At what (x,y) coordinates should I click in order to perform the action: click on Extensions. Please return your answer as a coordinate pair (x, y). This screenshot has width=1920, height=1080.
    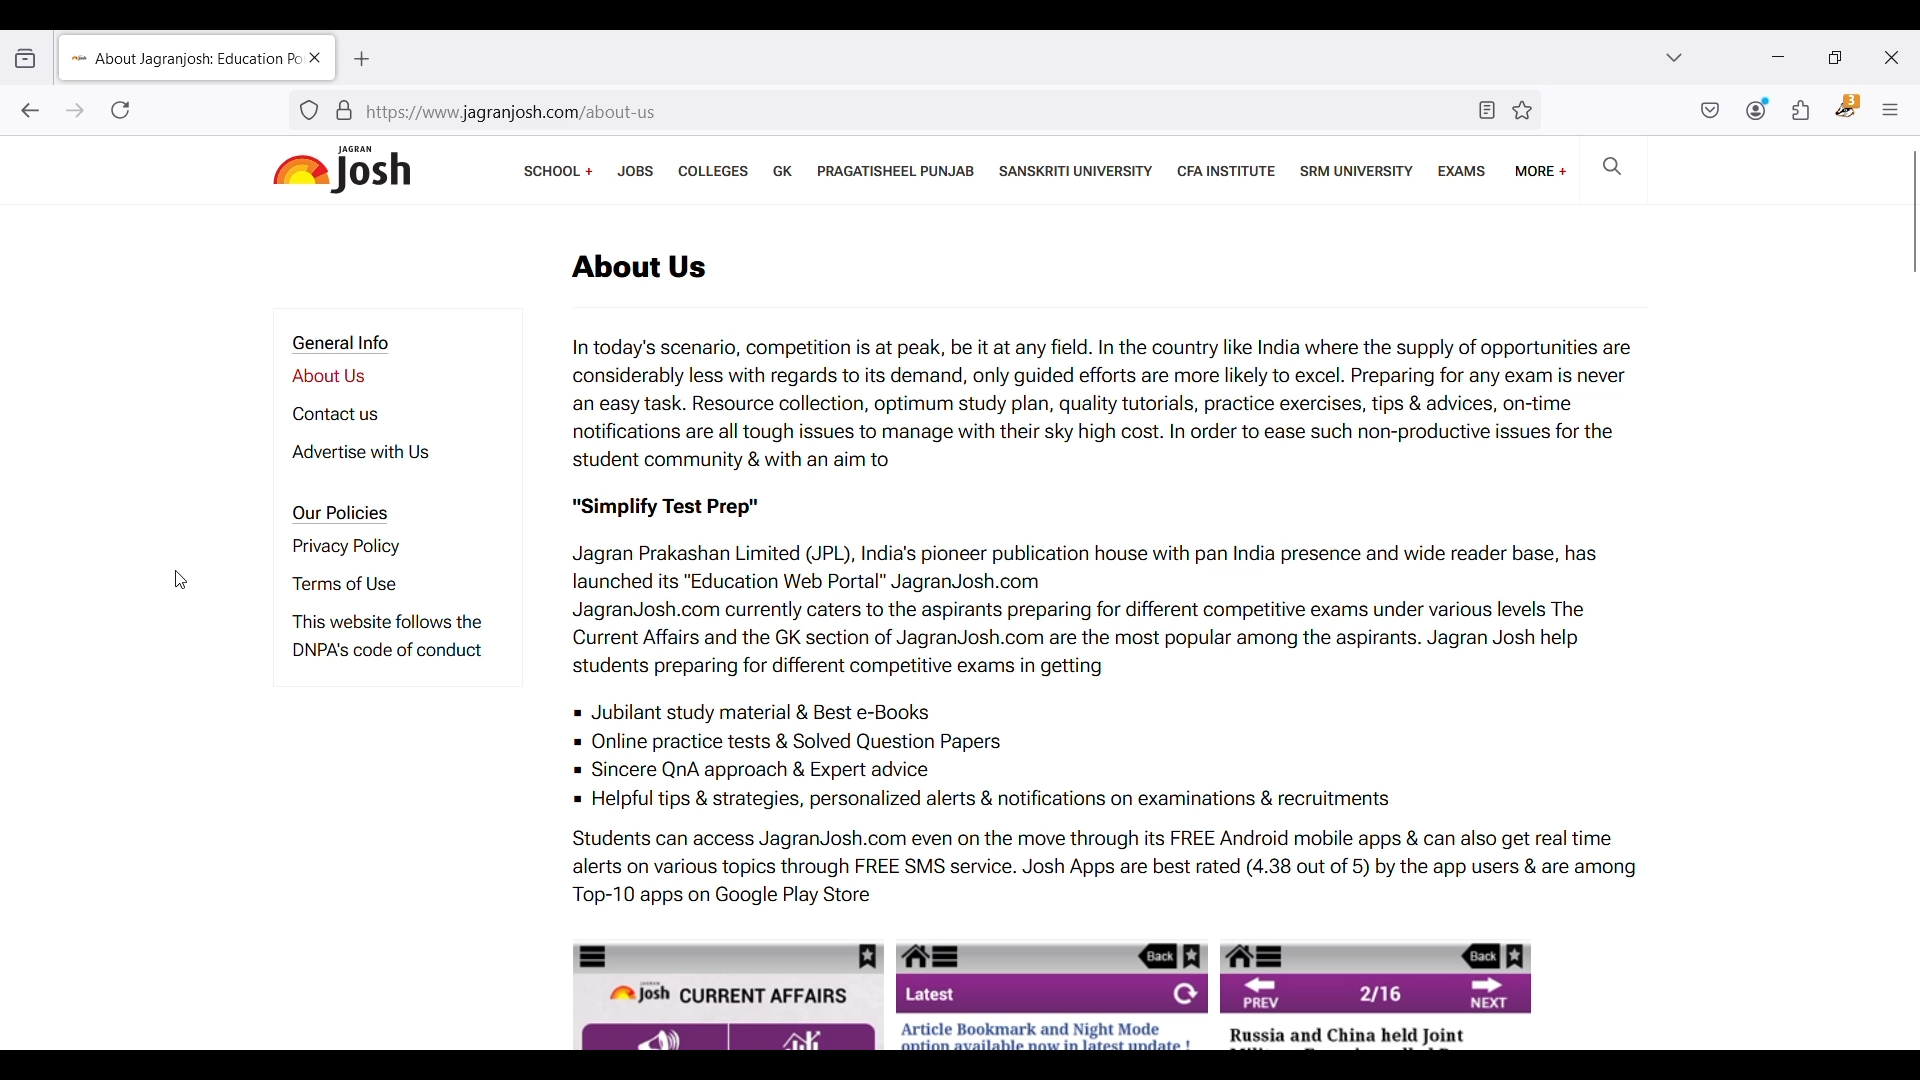
    Looking at the image, I should click on (1801, 110).